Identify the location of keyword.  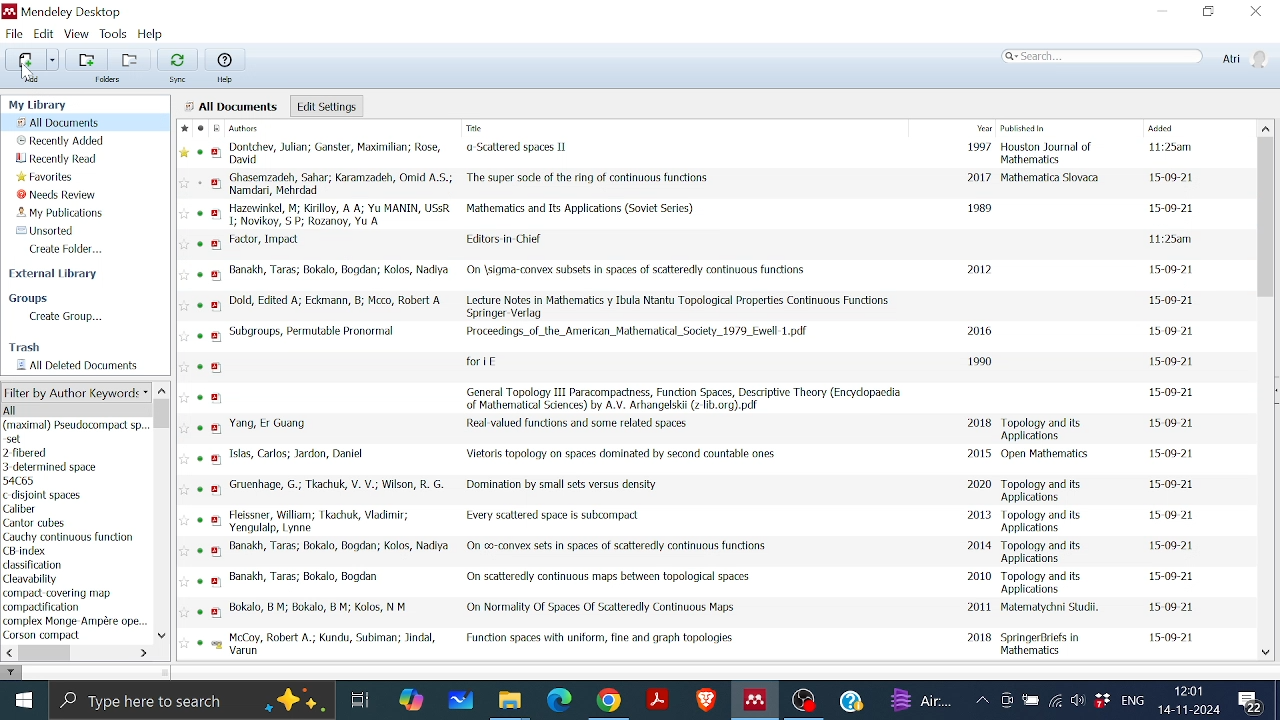
(31, 552).